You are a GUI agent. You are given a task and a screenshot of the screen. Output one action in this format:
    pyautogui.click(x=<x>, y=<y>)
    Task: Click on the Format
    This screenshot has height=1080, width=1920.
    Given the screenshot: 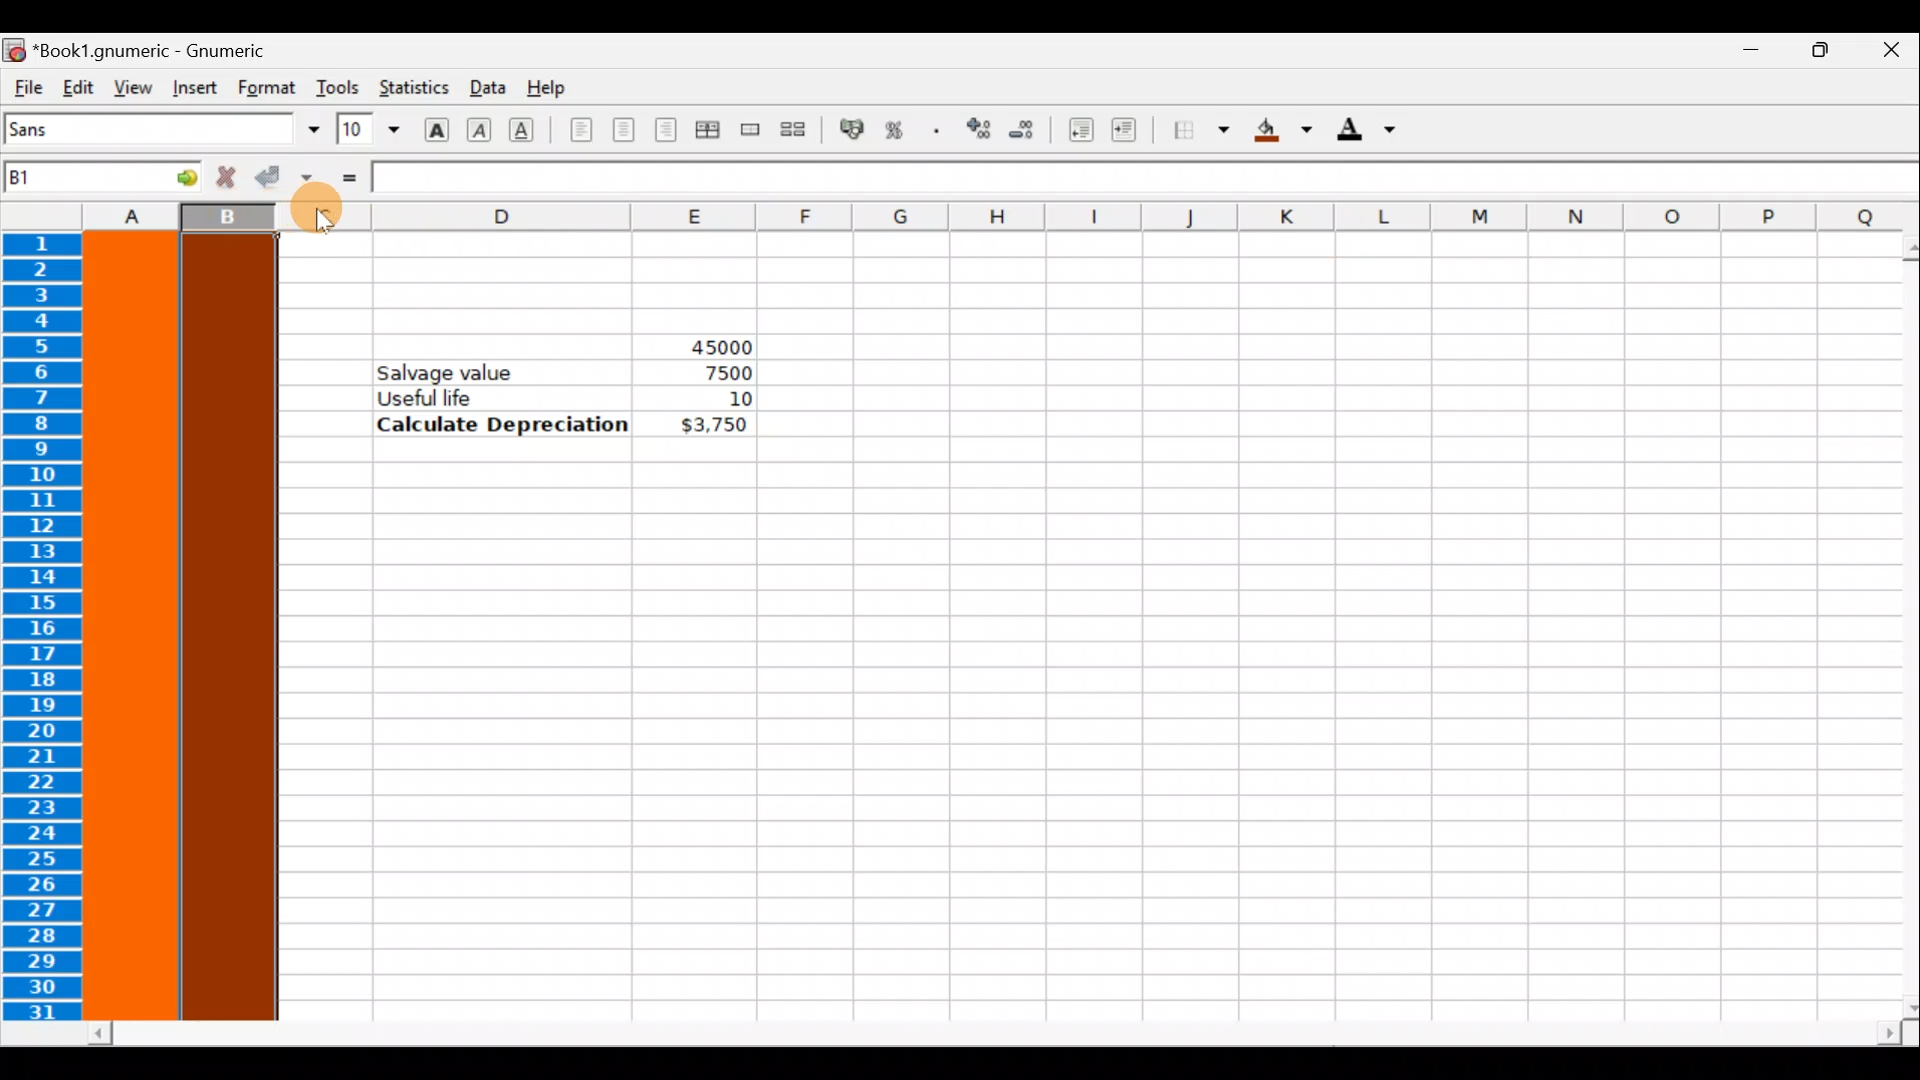 What is the action you would take?
    pyautogui.click(x=269, y=87)
    